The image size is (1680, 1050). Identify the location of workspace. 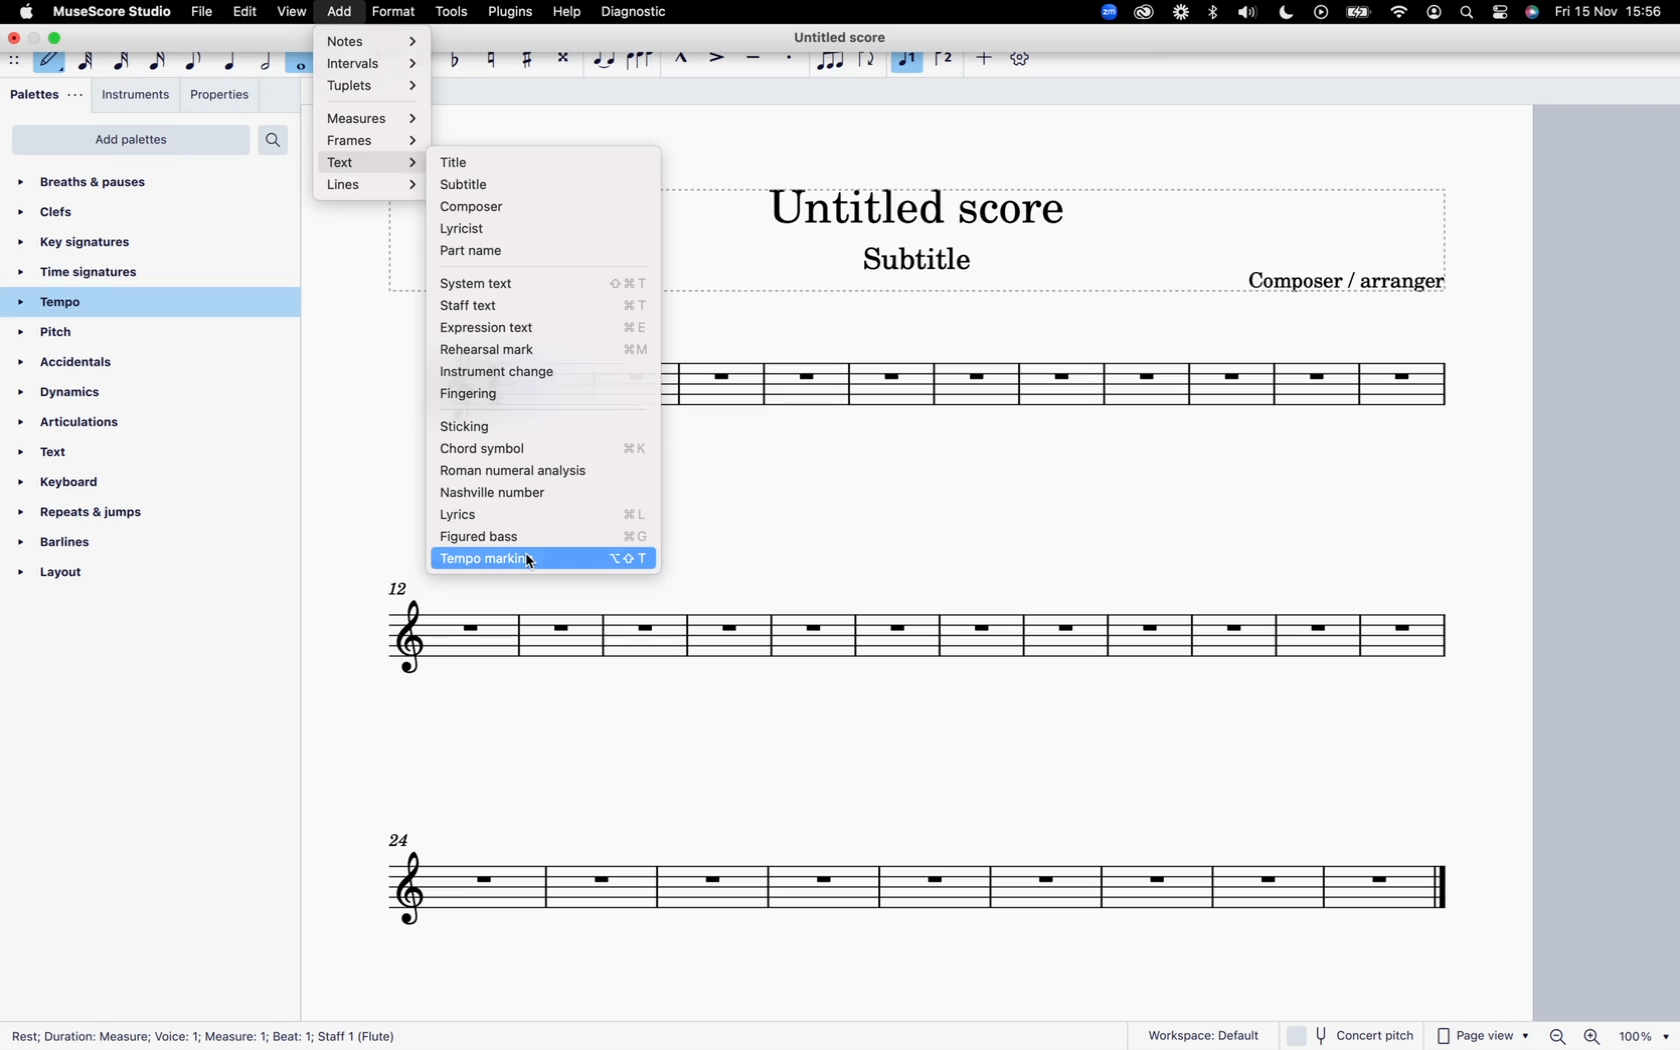
(1194, 1029).